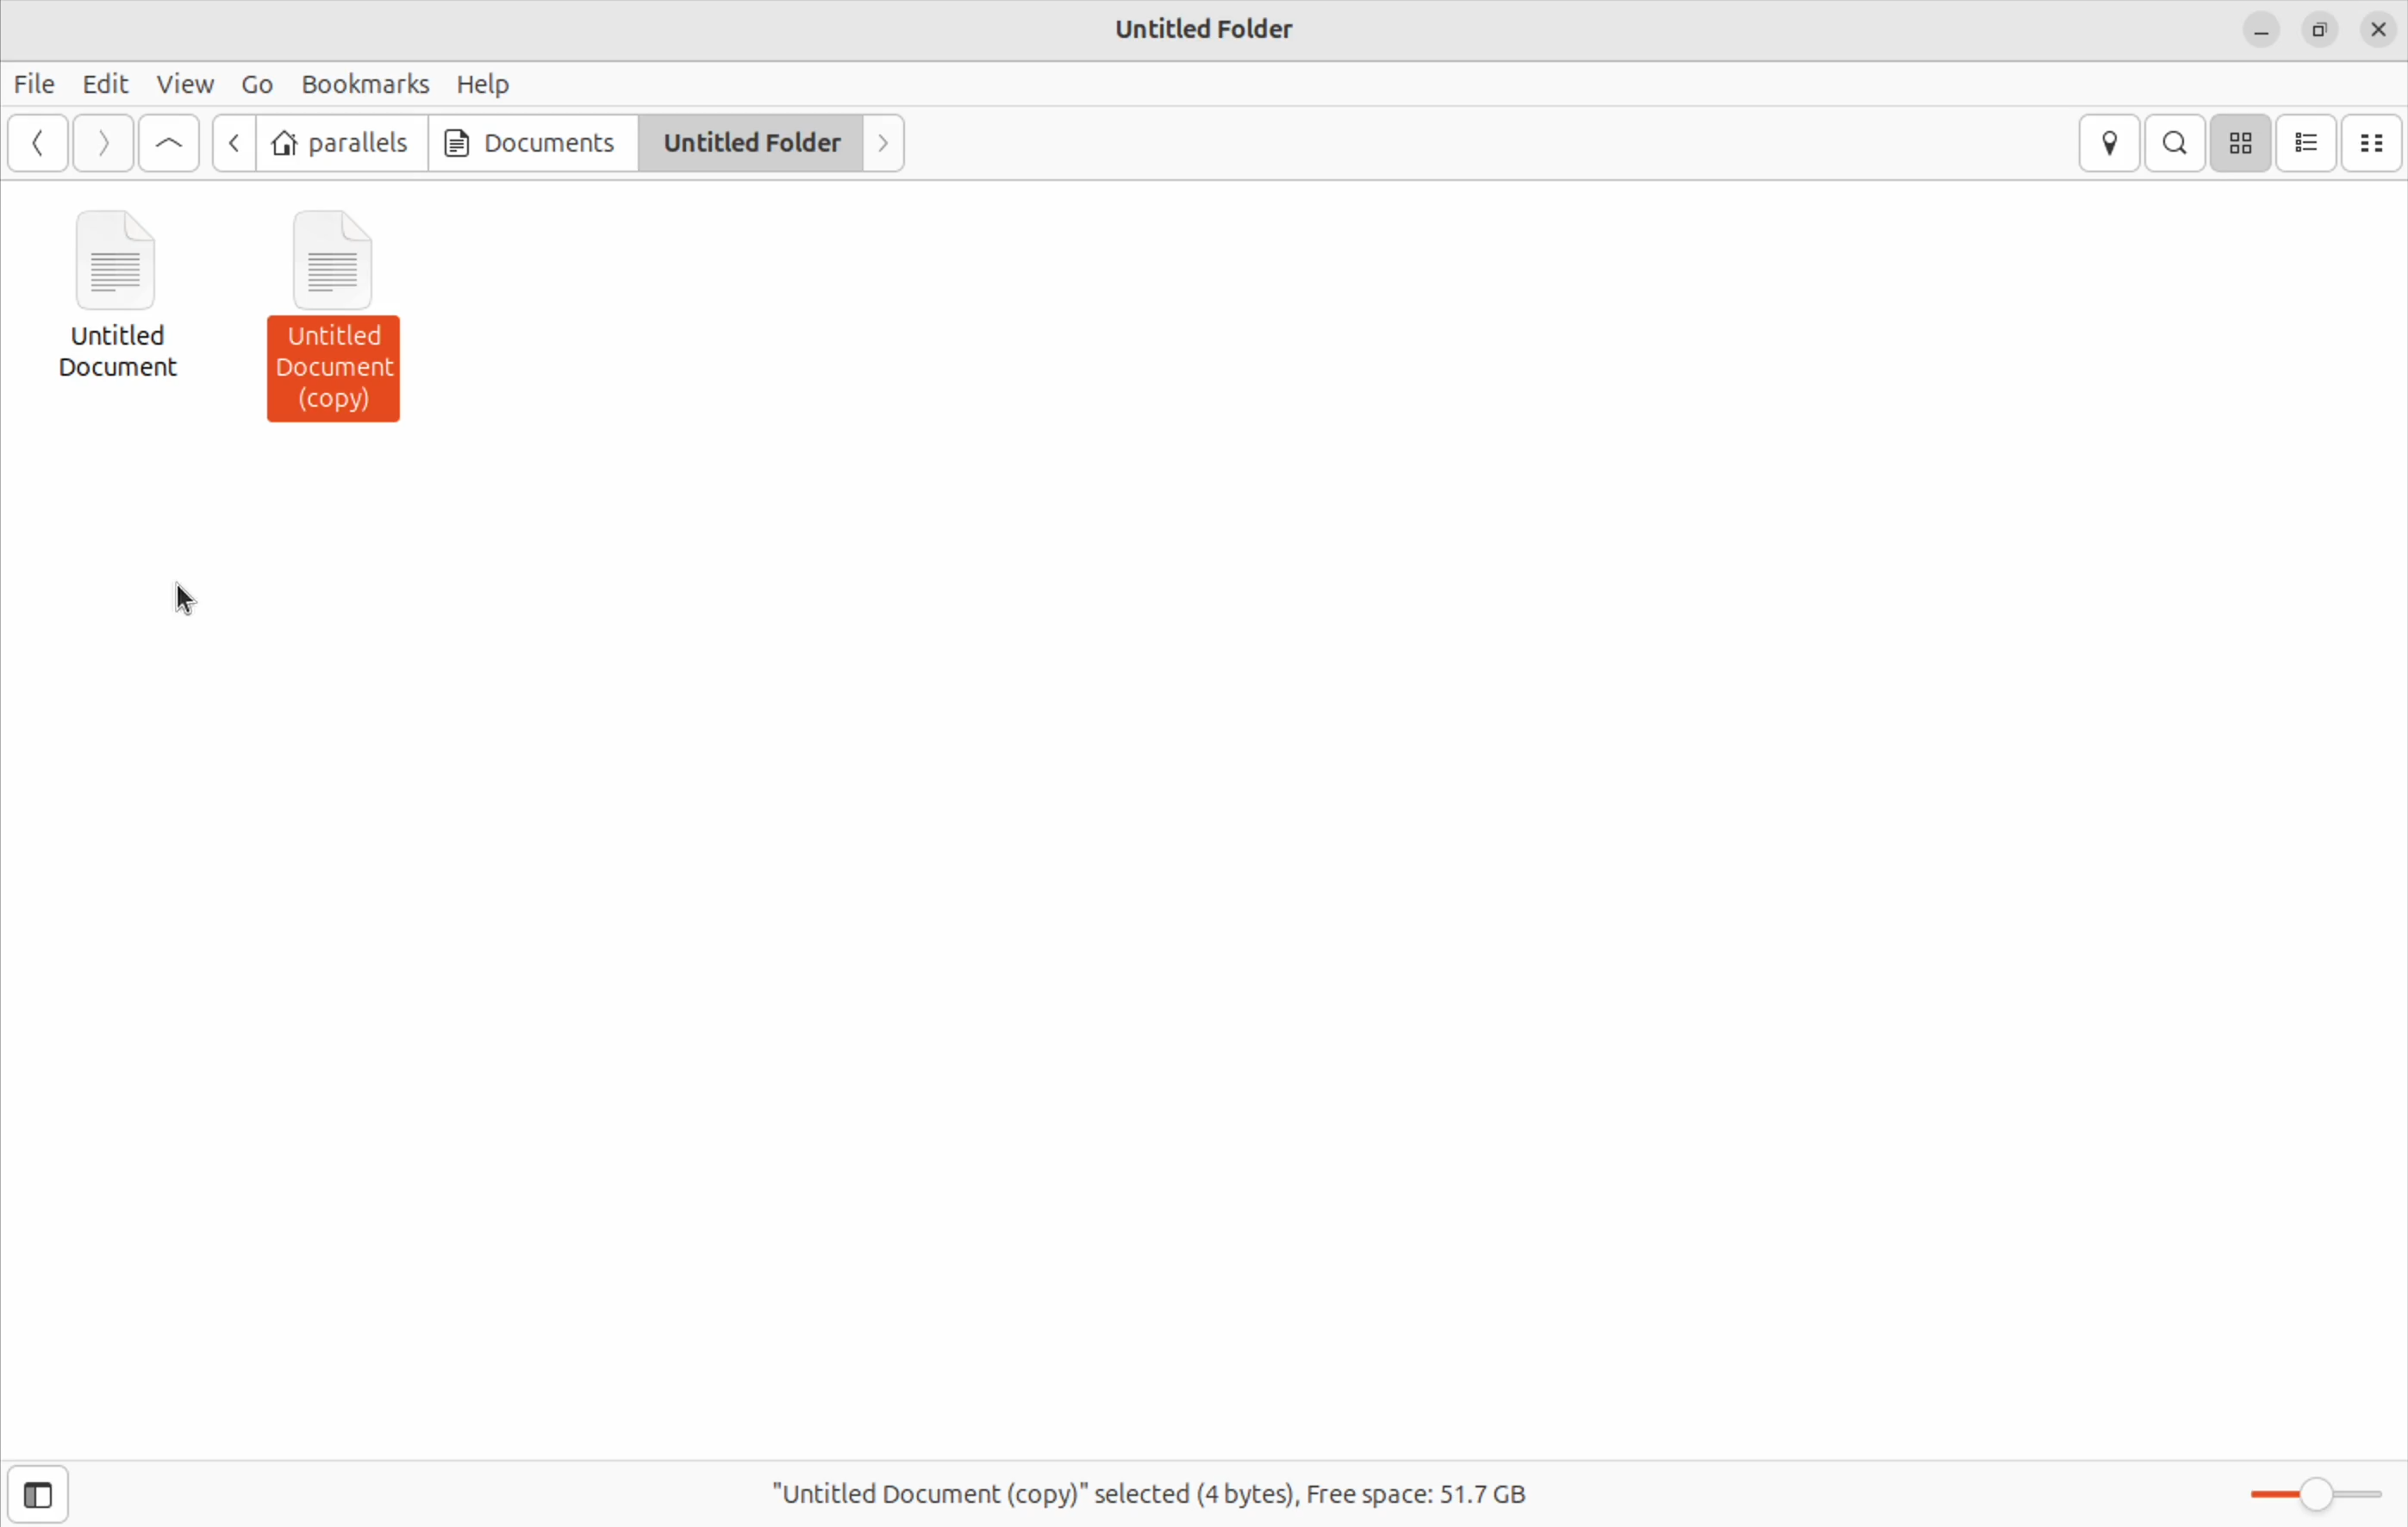 This screenshot has height=1527, width=2408. What do you see at coordinates (172, 146) in the screenshot?
I see `Go up` at bounding box center [172, 146].